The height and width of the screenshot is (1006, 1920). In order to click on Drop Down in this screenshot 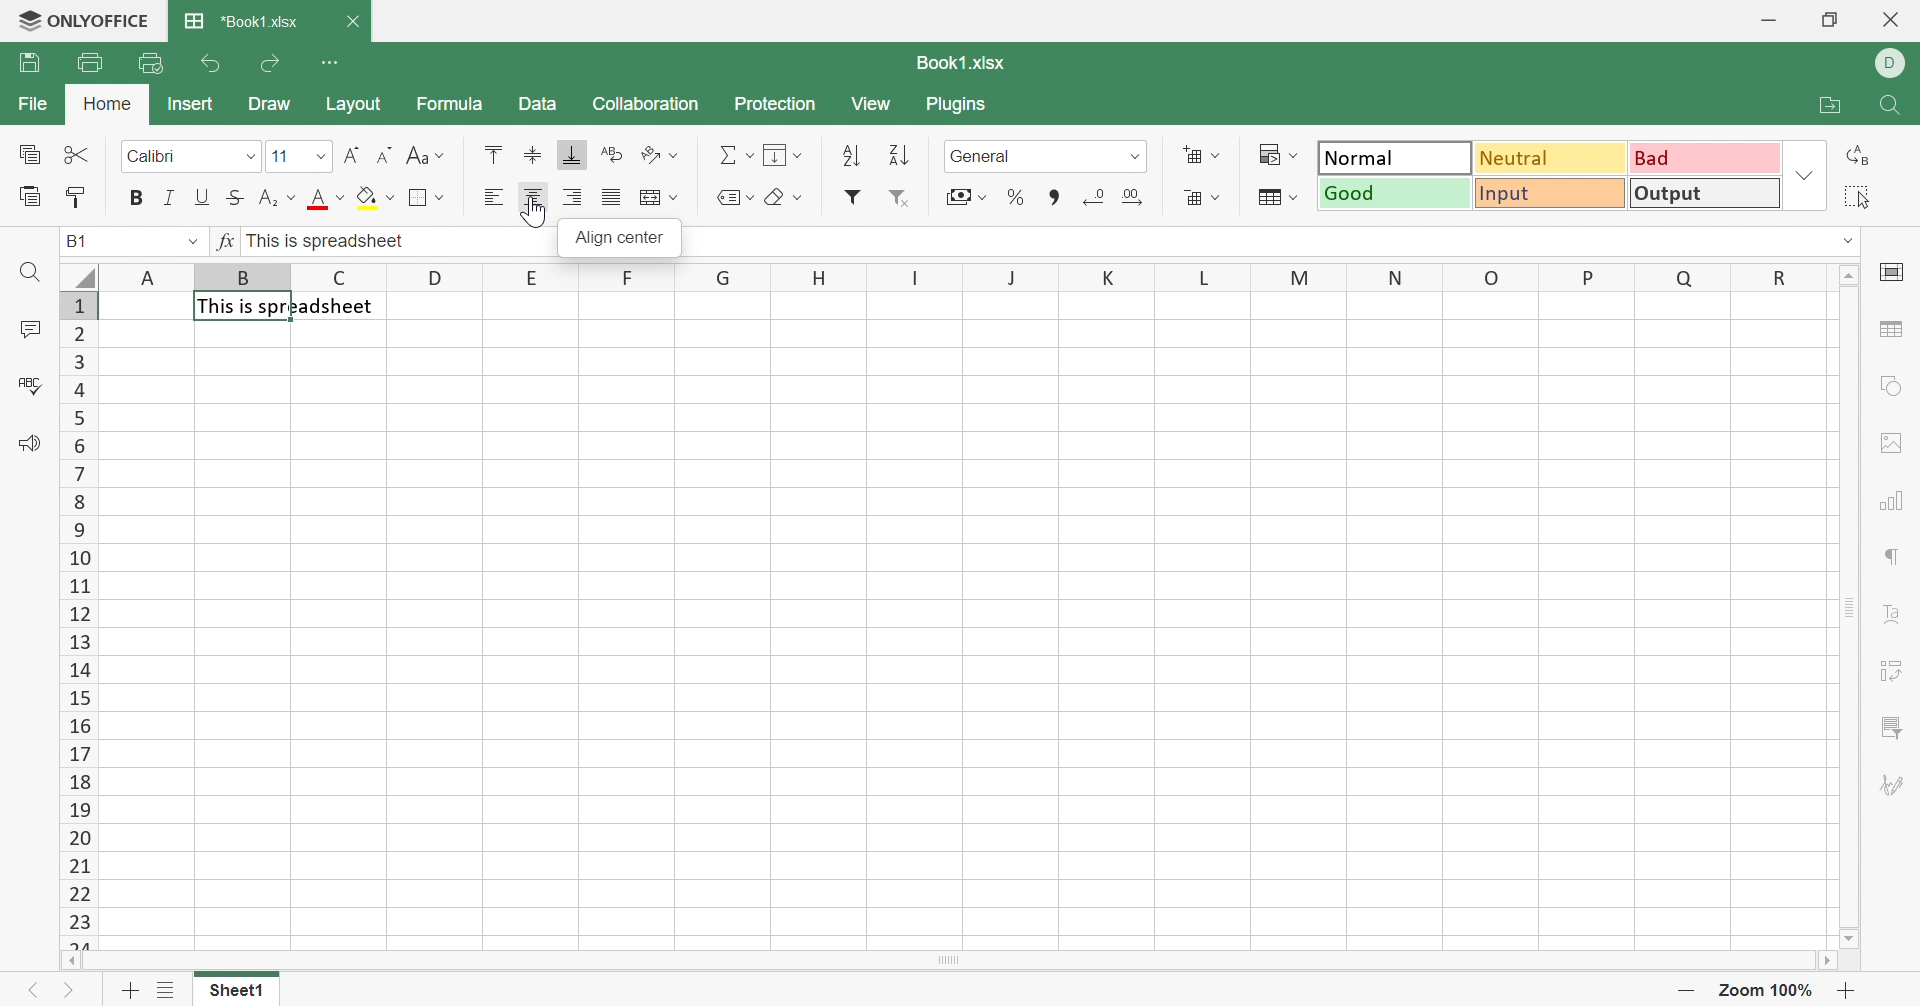, I will do `click(244, 157)`.